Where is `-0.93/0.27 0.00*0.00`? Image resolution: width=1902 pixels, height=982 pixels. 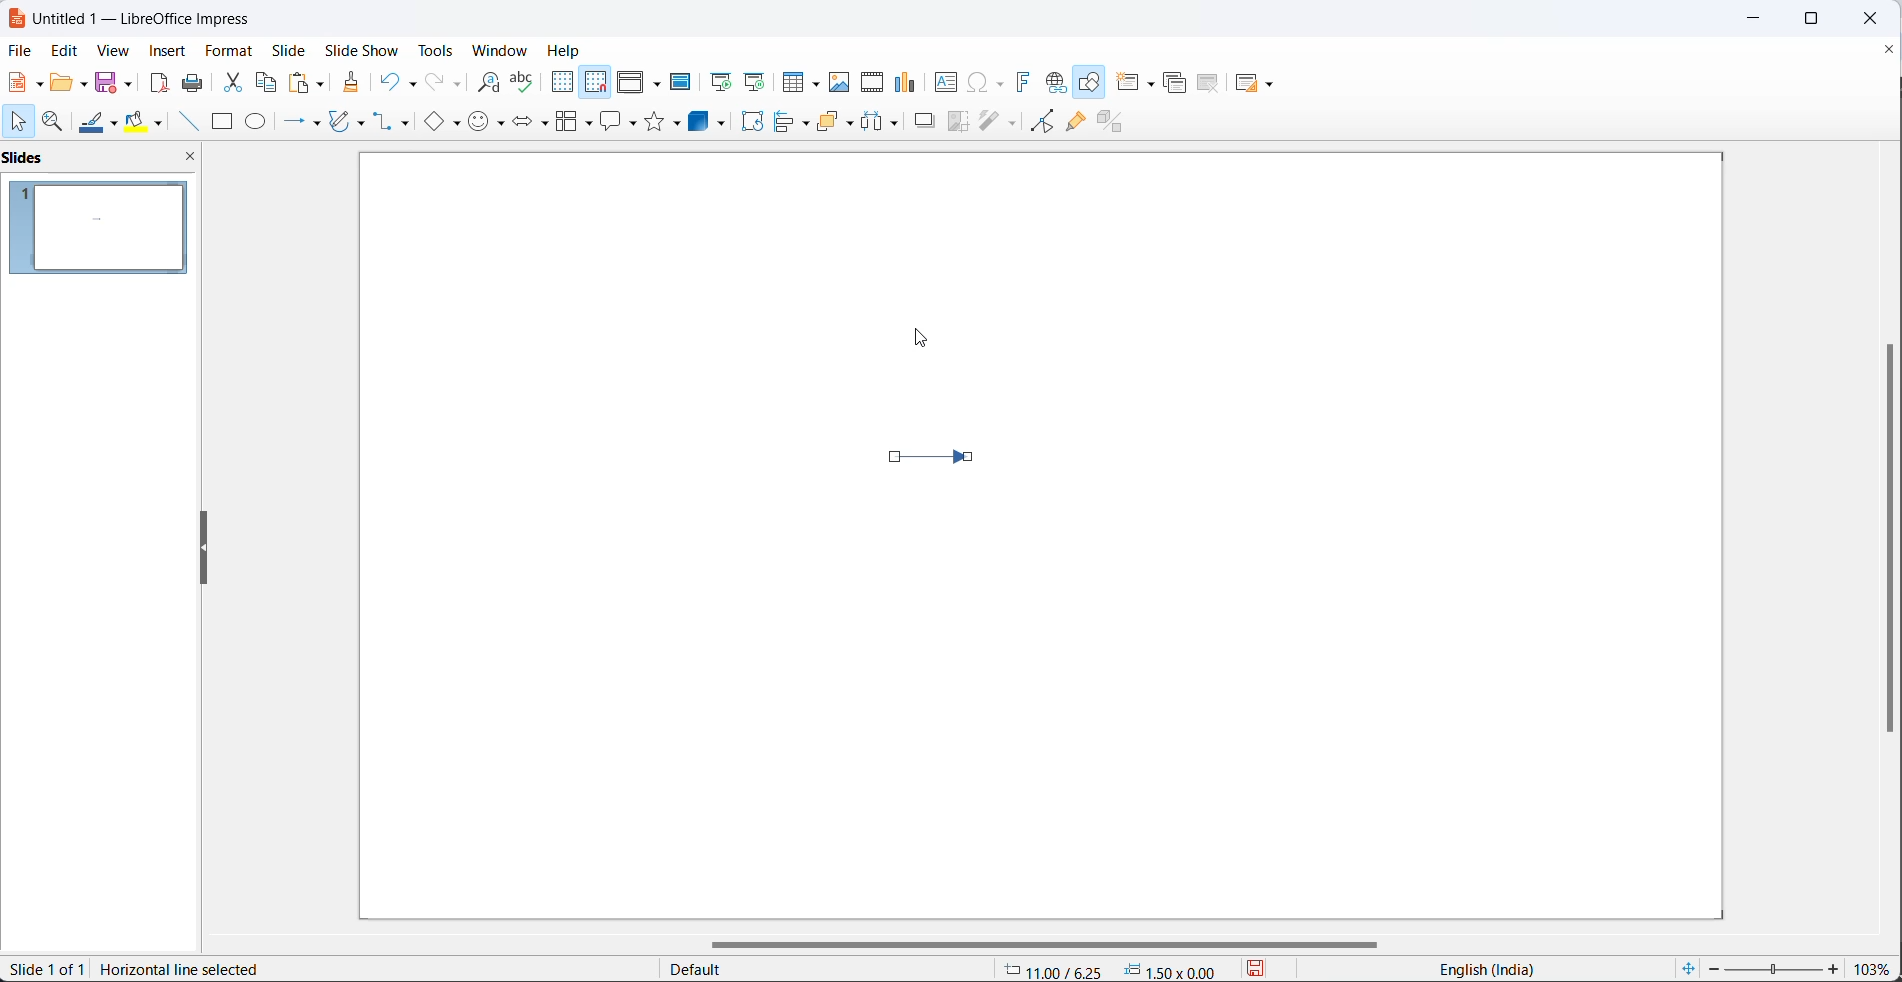 -0.93/0.27 0.00*0.00 is located at coordinates (1117, 969).